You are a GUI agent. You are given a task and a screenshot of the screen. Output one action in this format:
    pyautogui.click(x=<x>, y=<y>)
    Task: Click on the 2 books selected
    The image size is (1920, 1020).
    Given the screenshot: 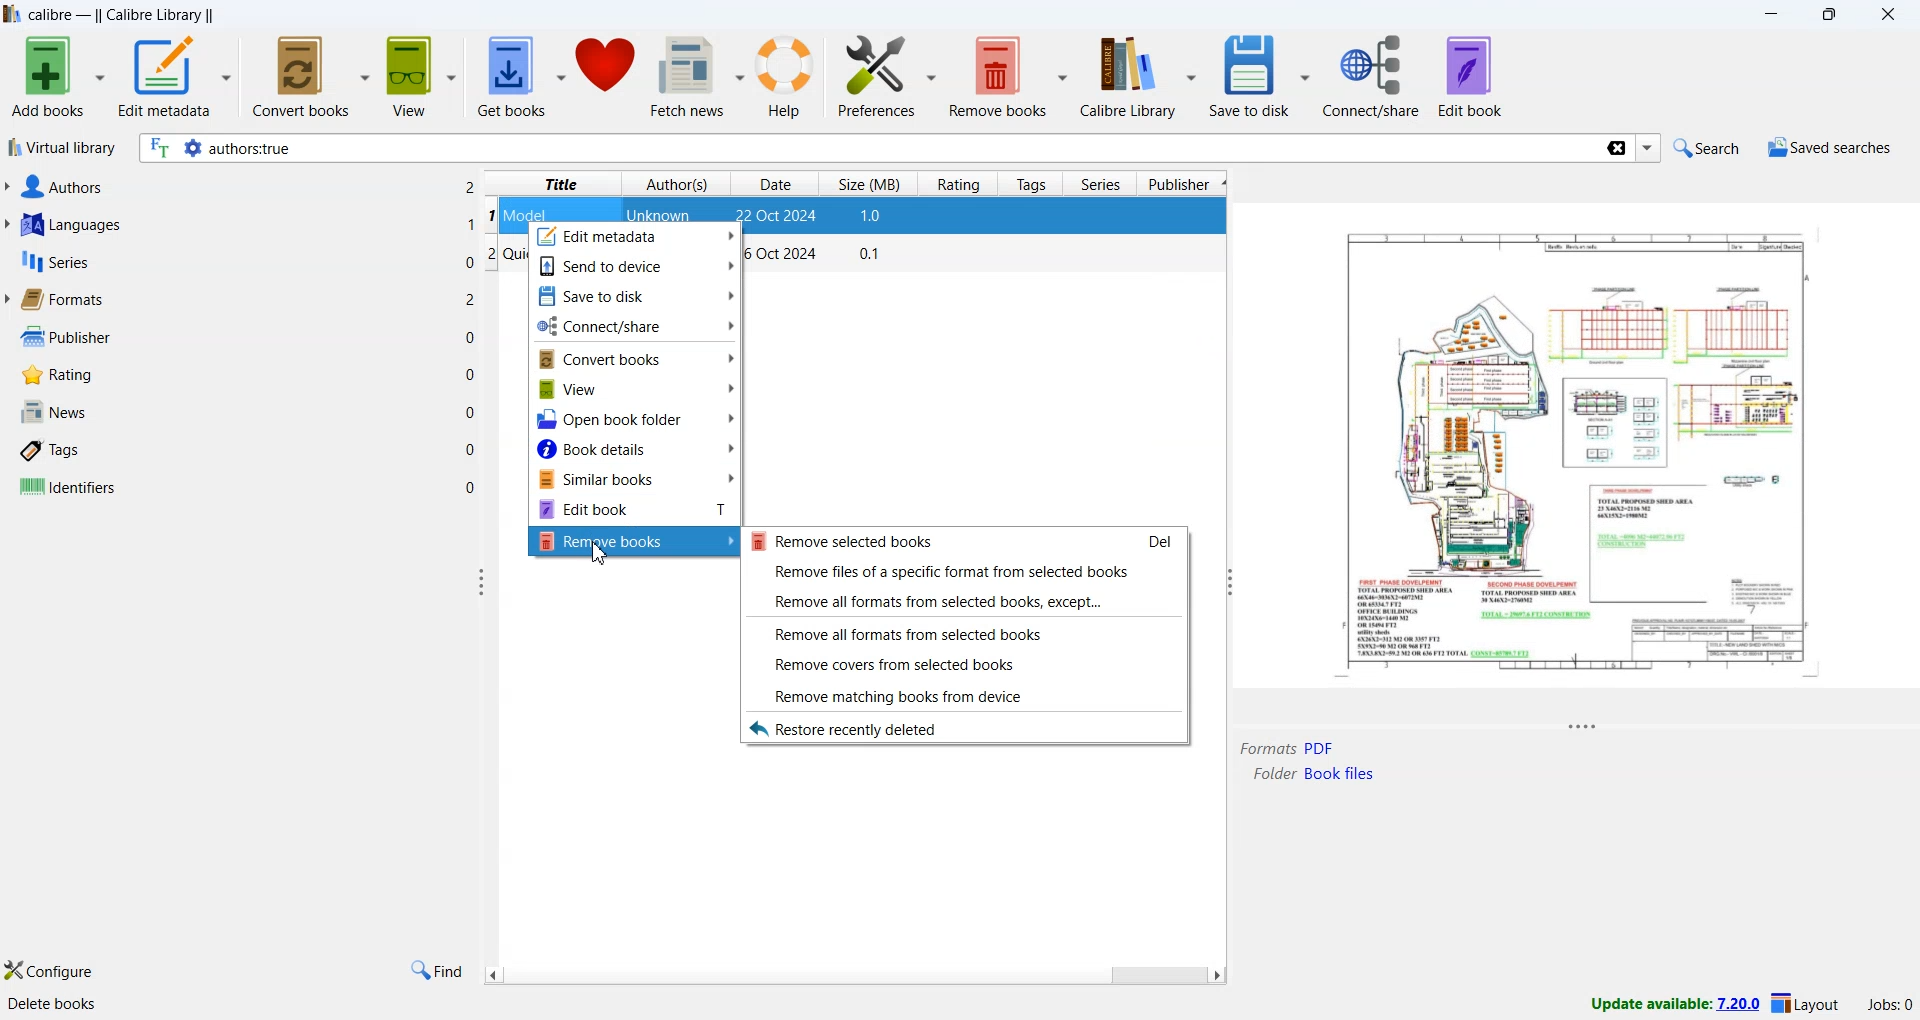 What is the action you would take?
    pyautogui.click(x=328, y=1007)
    